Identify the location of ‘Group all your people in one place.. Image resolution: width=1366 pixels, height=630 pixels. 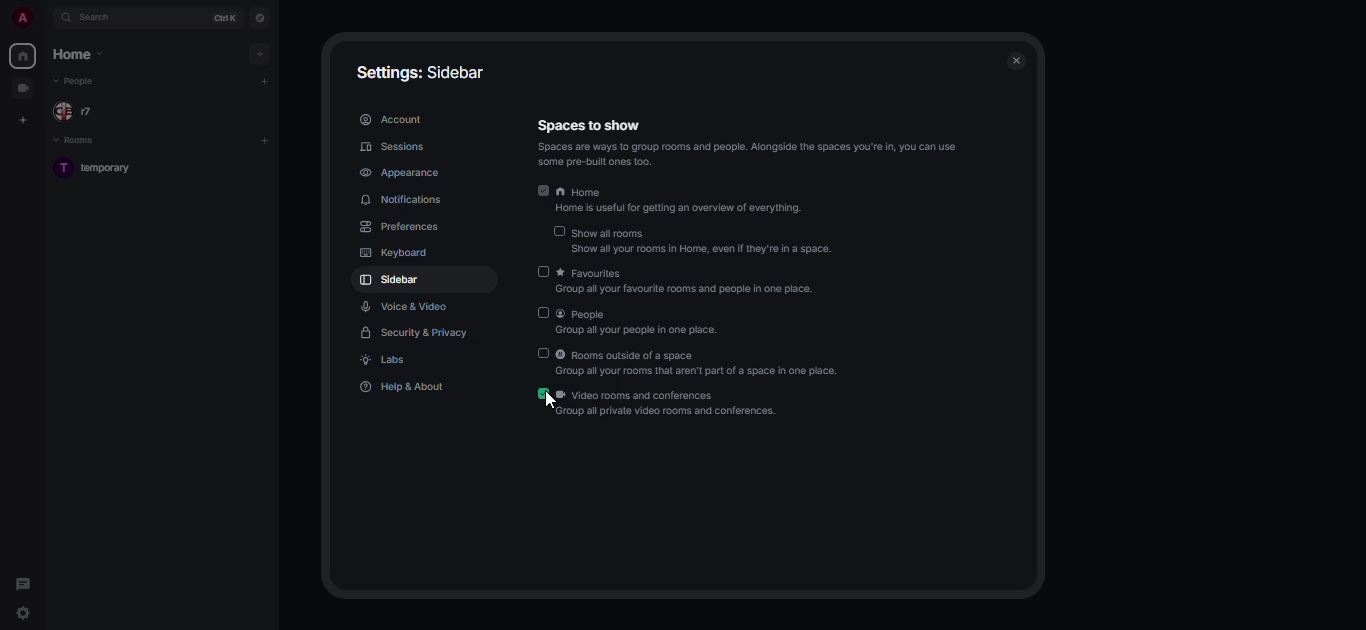
(635, 331).